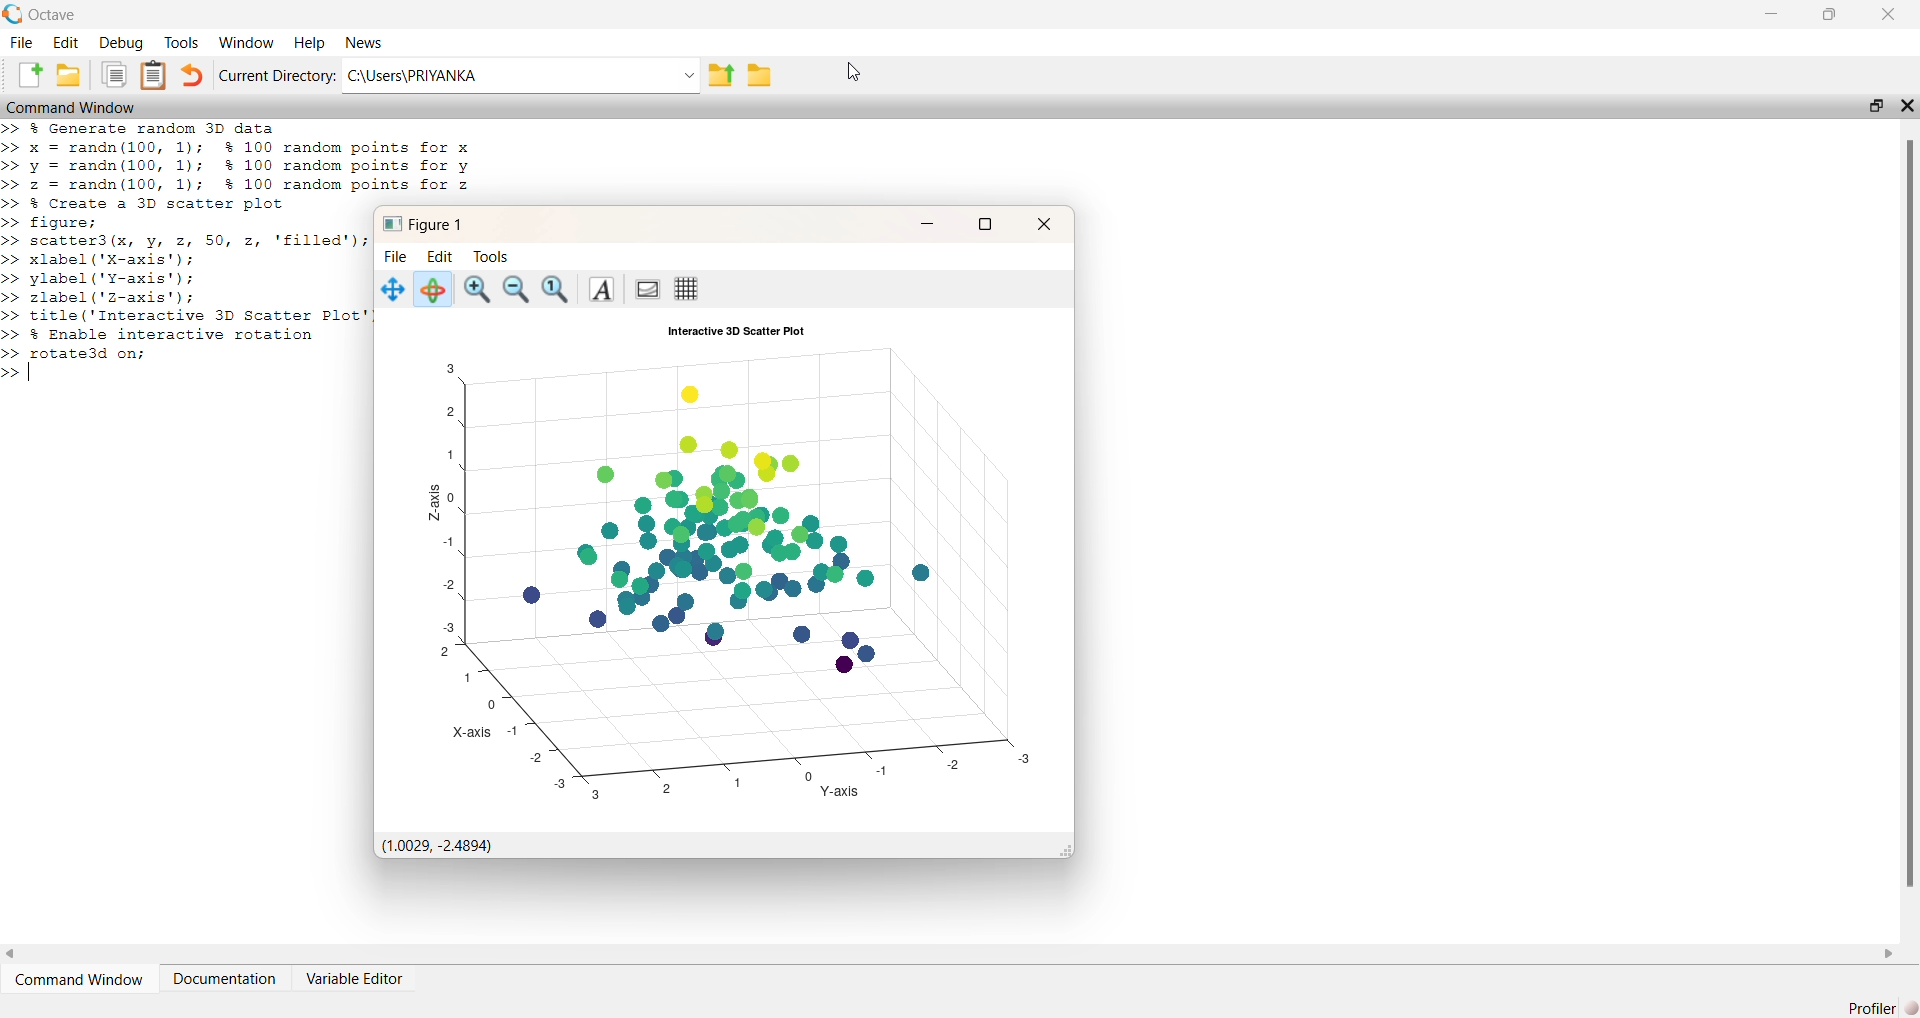 The width and height of the screenshot is (1920, 1018). Describe the element at coordinates (1042, 224) in the screenshot. I see `close` at that location.